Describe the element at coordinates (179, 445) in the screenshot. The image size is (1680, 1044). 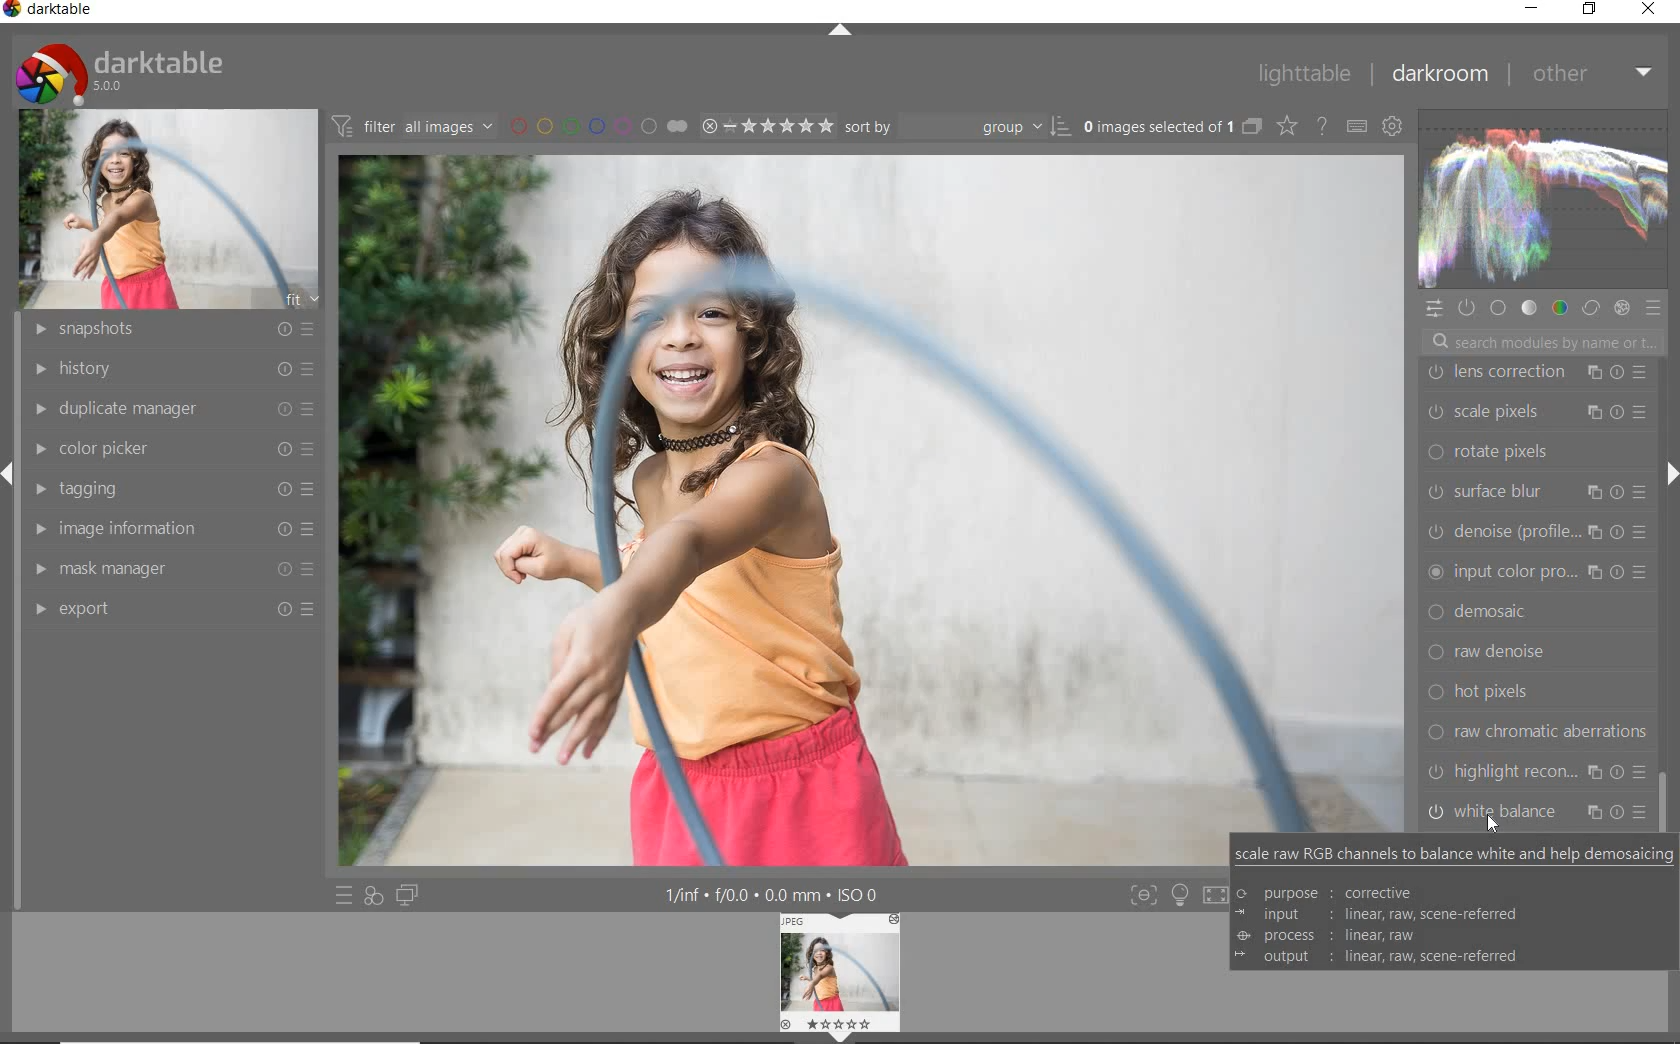
I see `color picker` at that location.